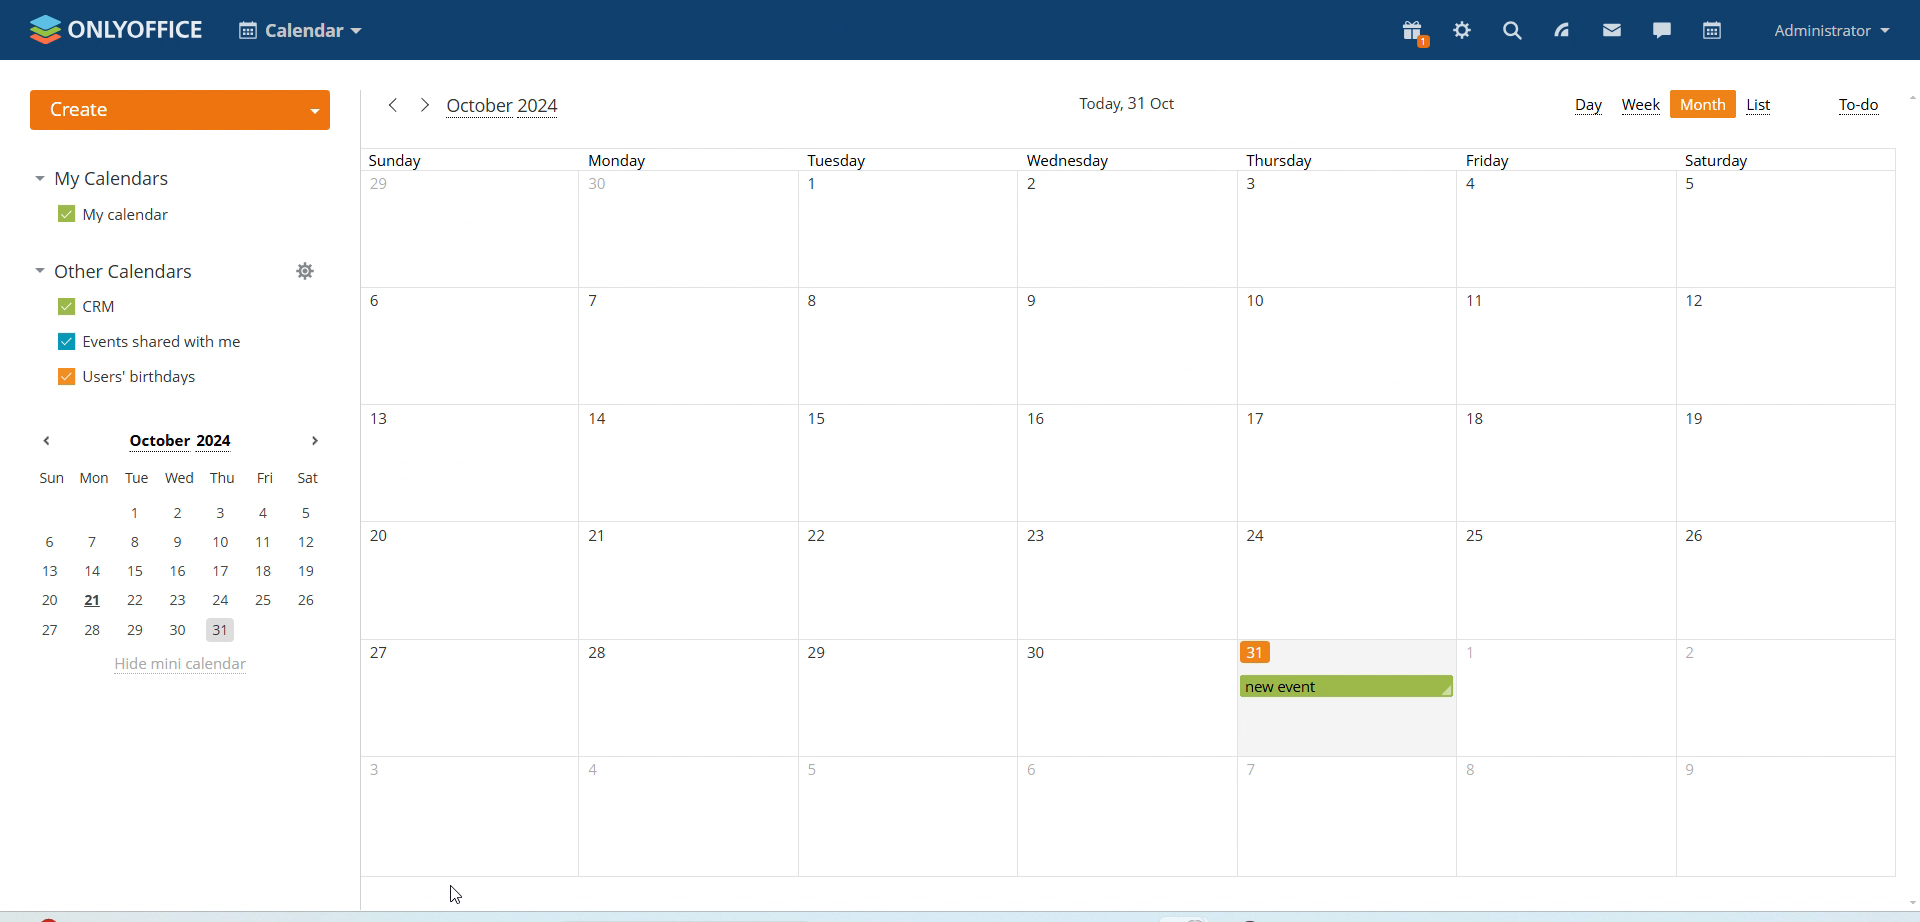 The image size is (1920, 922). Describe the element at coordinates (110, 221) in the screenshot. I see `my calendar` at that location.